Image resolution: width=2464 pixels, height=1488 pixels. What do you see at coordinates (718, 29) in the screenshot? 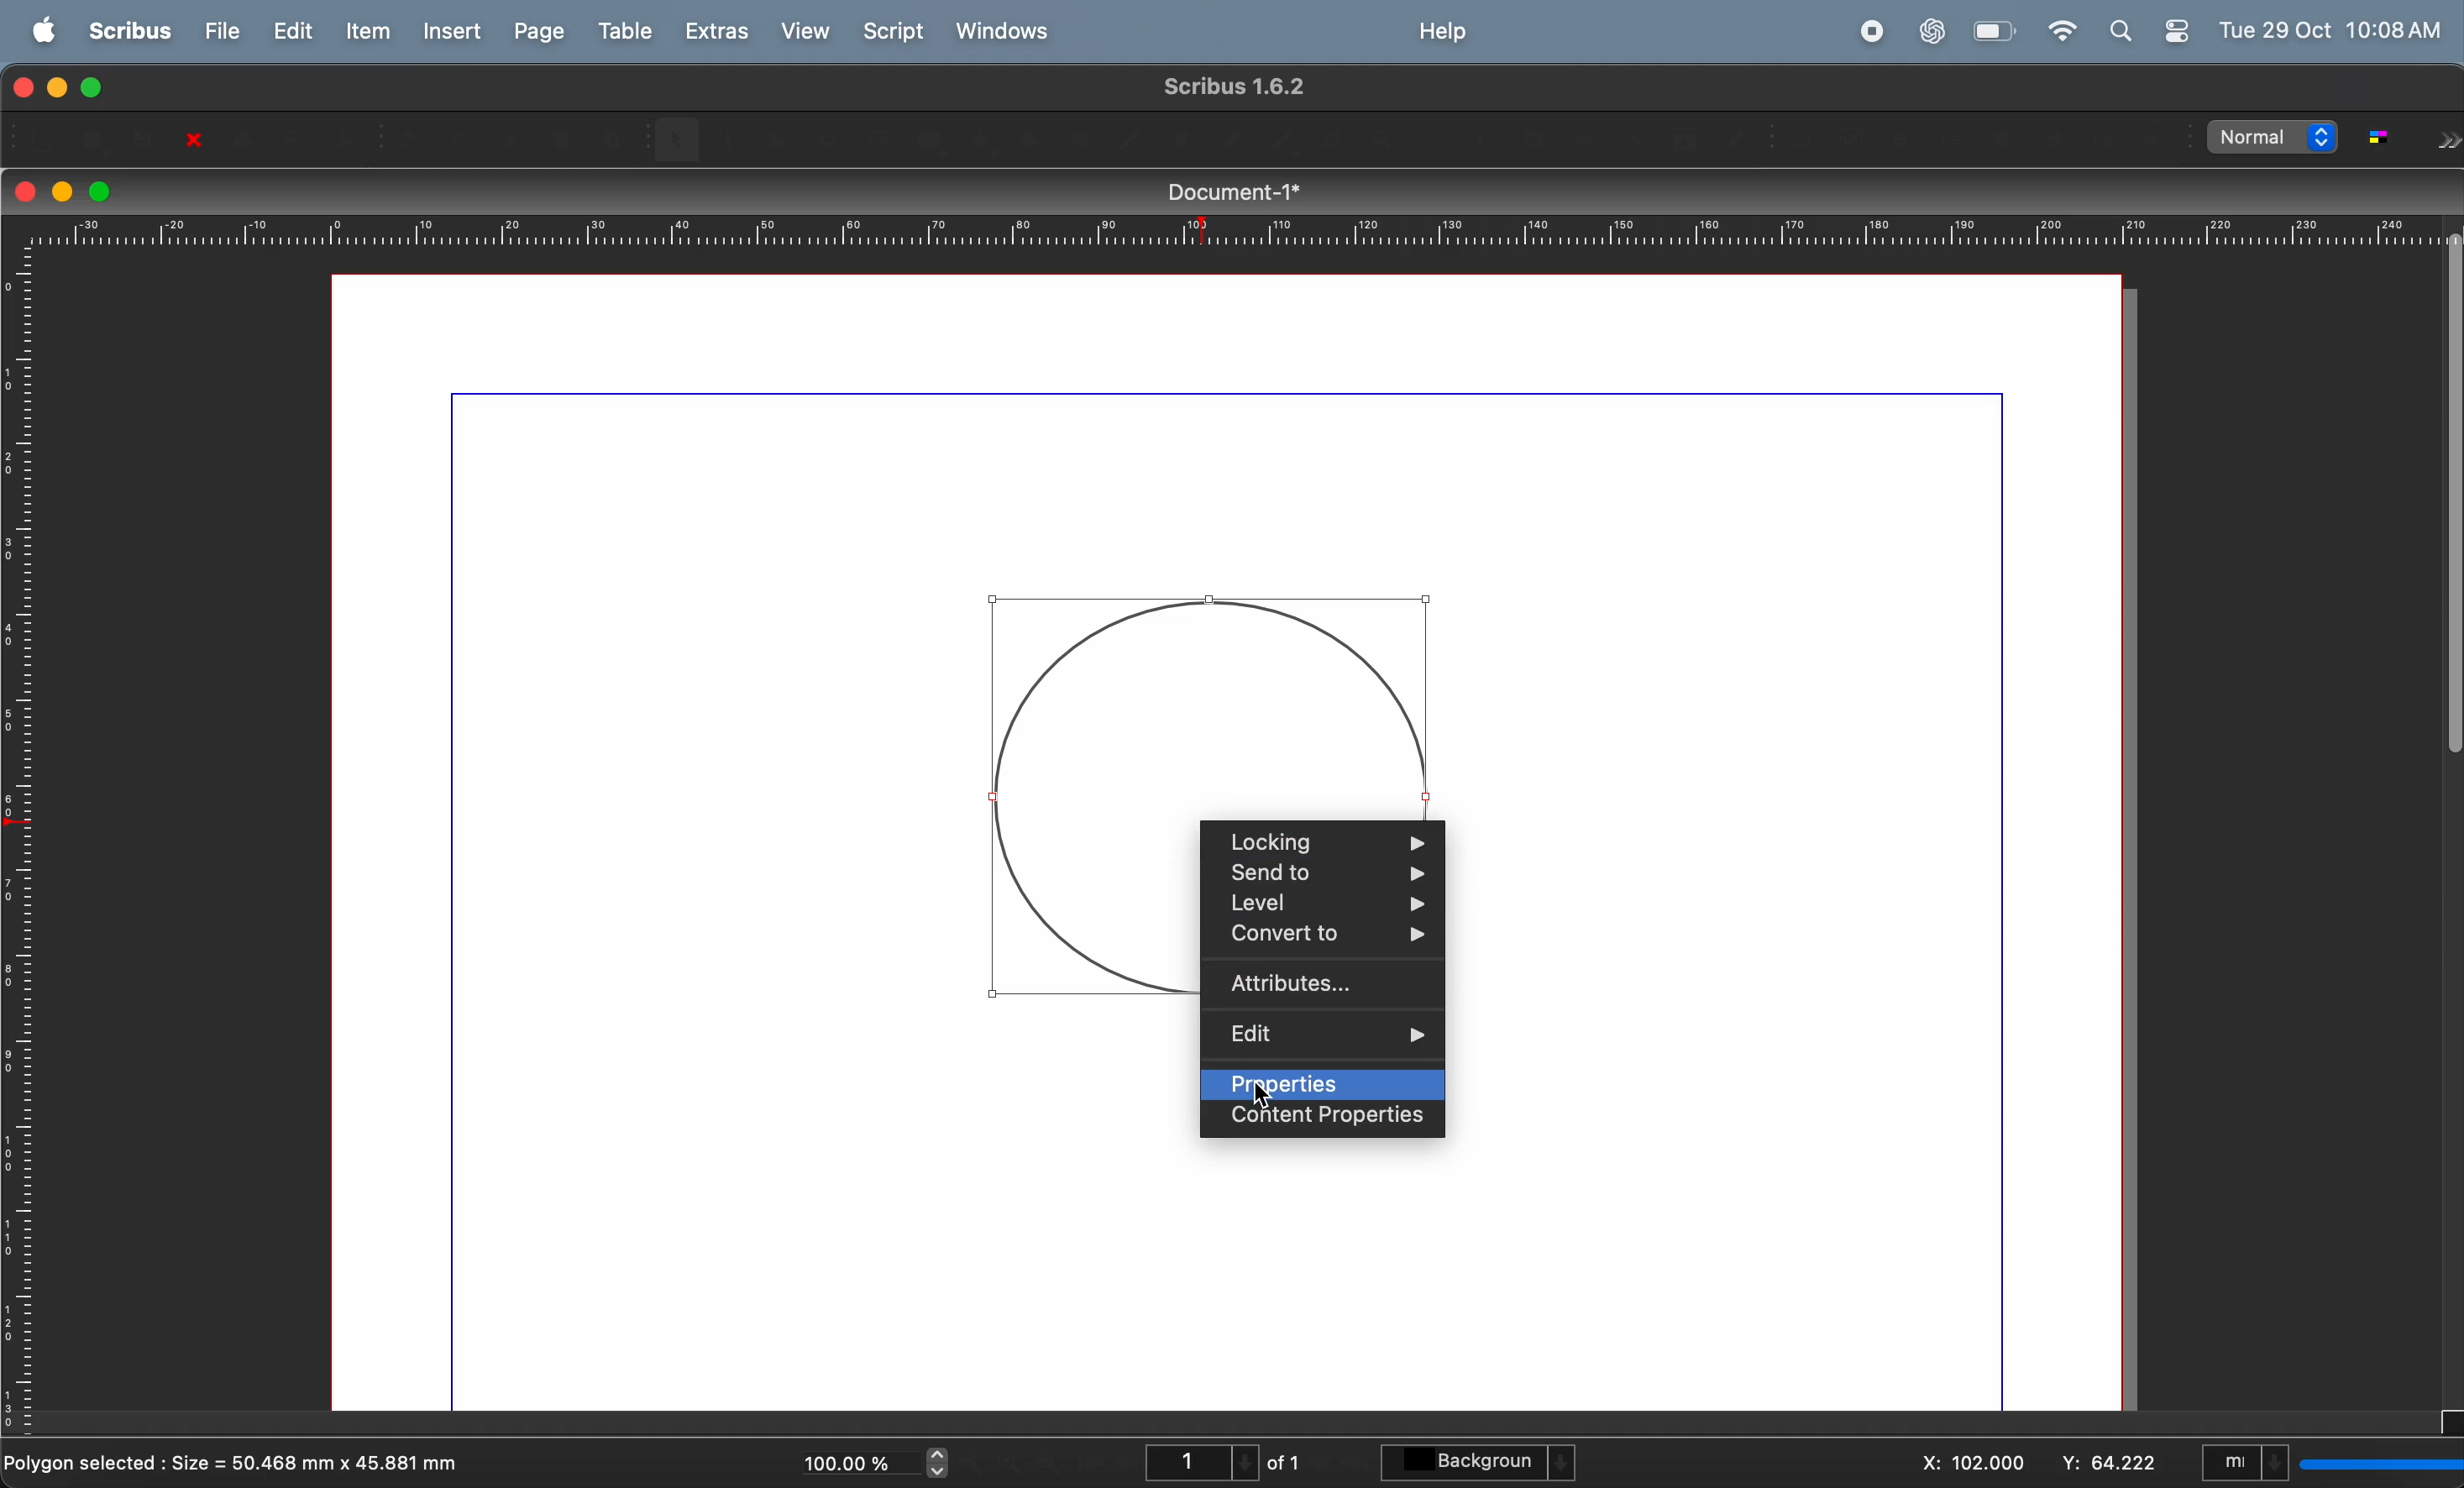
I see `extras` at bounding box center [718, 29].